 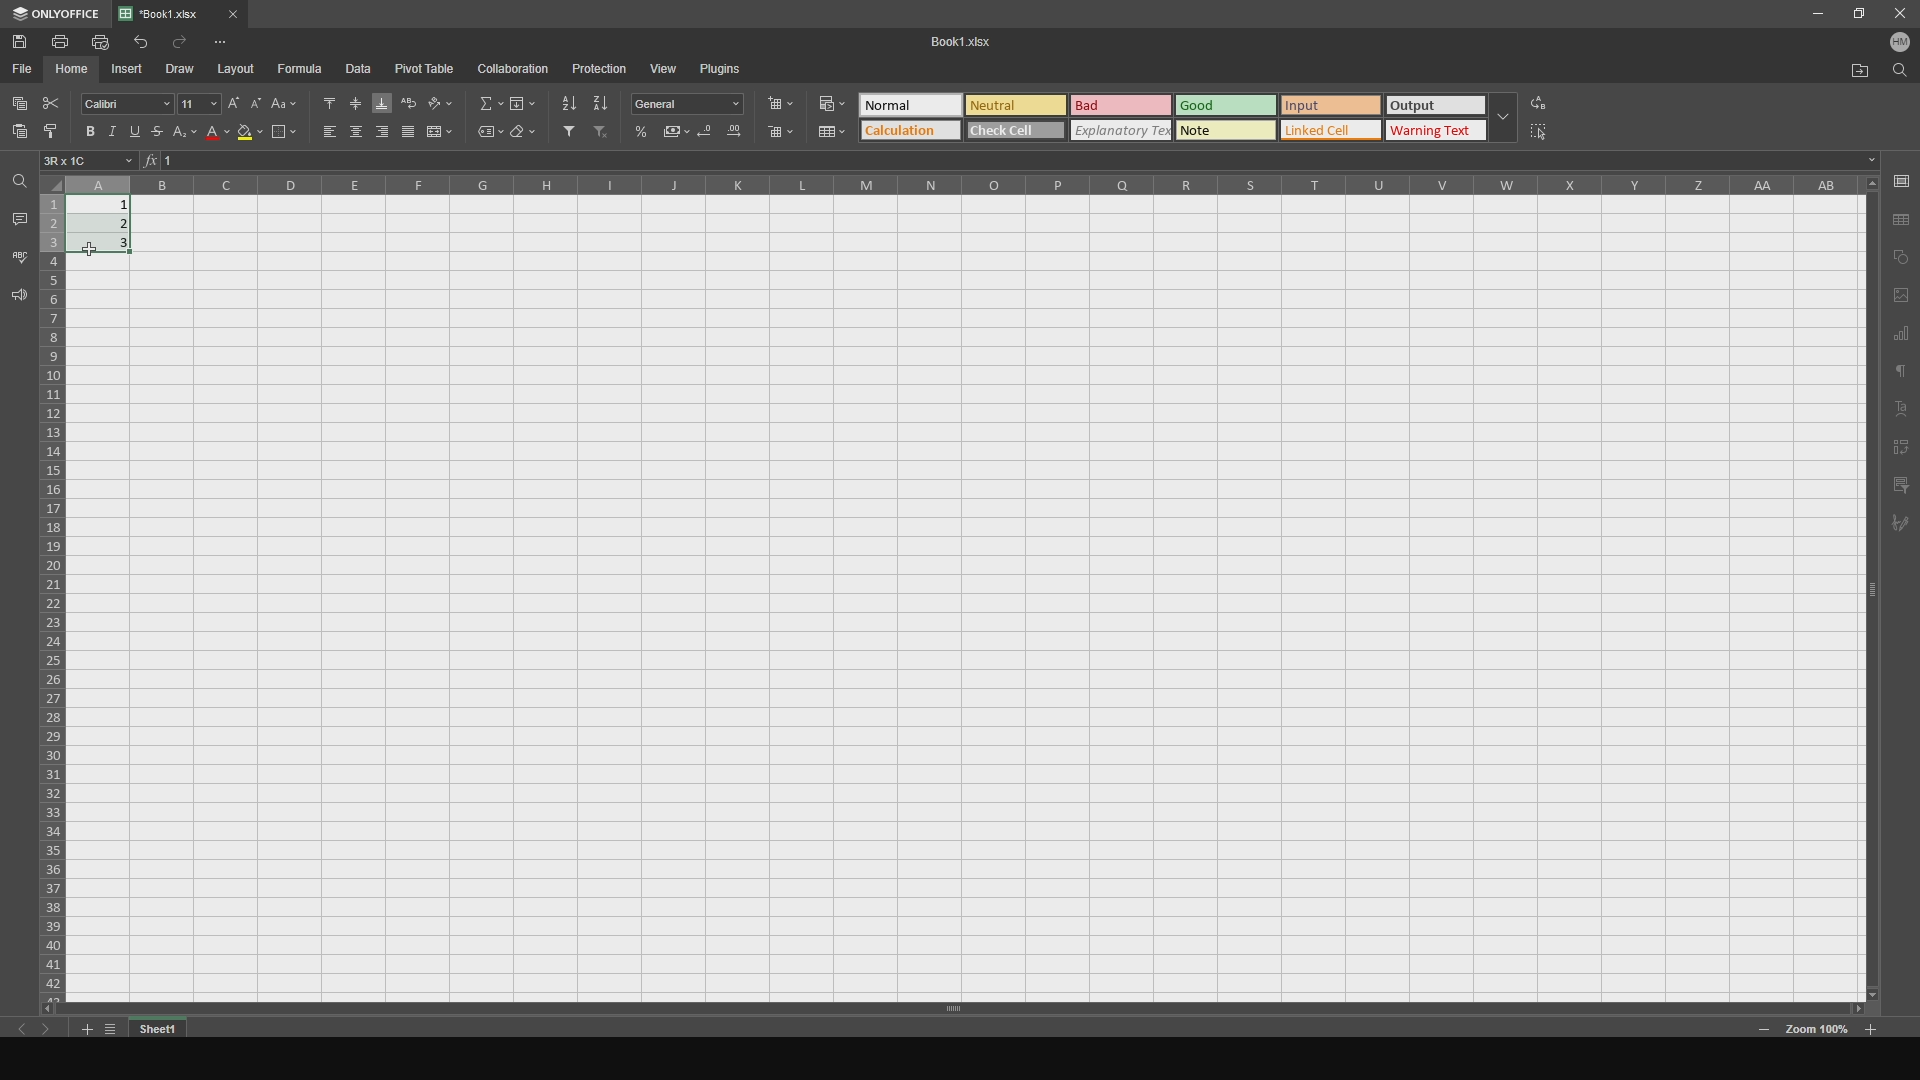 What do you see at coordinates (1007, 161) in the screenshot?
I see `cell functions` at bounding box center [1007, 161].